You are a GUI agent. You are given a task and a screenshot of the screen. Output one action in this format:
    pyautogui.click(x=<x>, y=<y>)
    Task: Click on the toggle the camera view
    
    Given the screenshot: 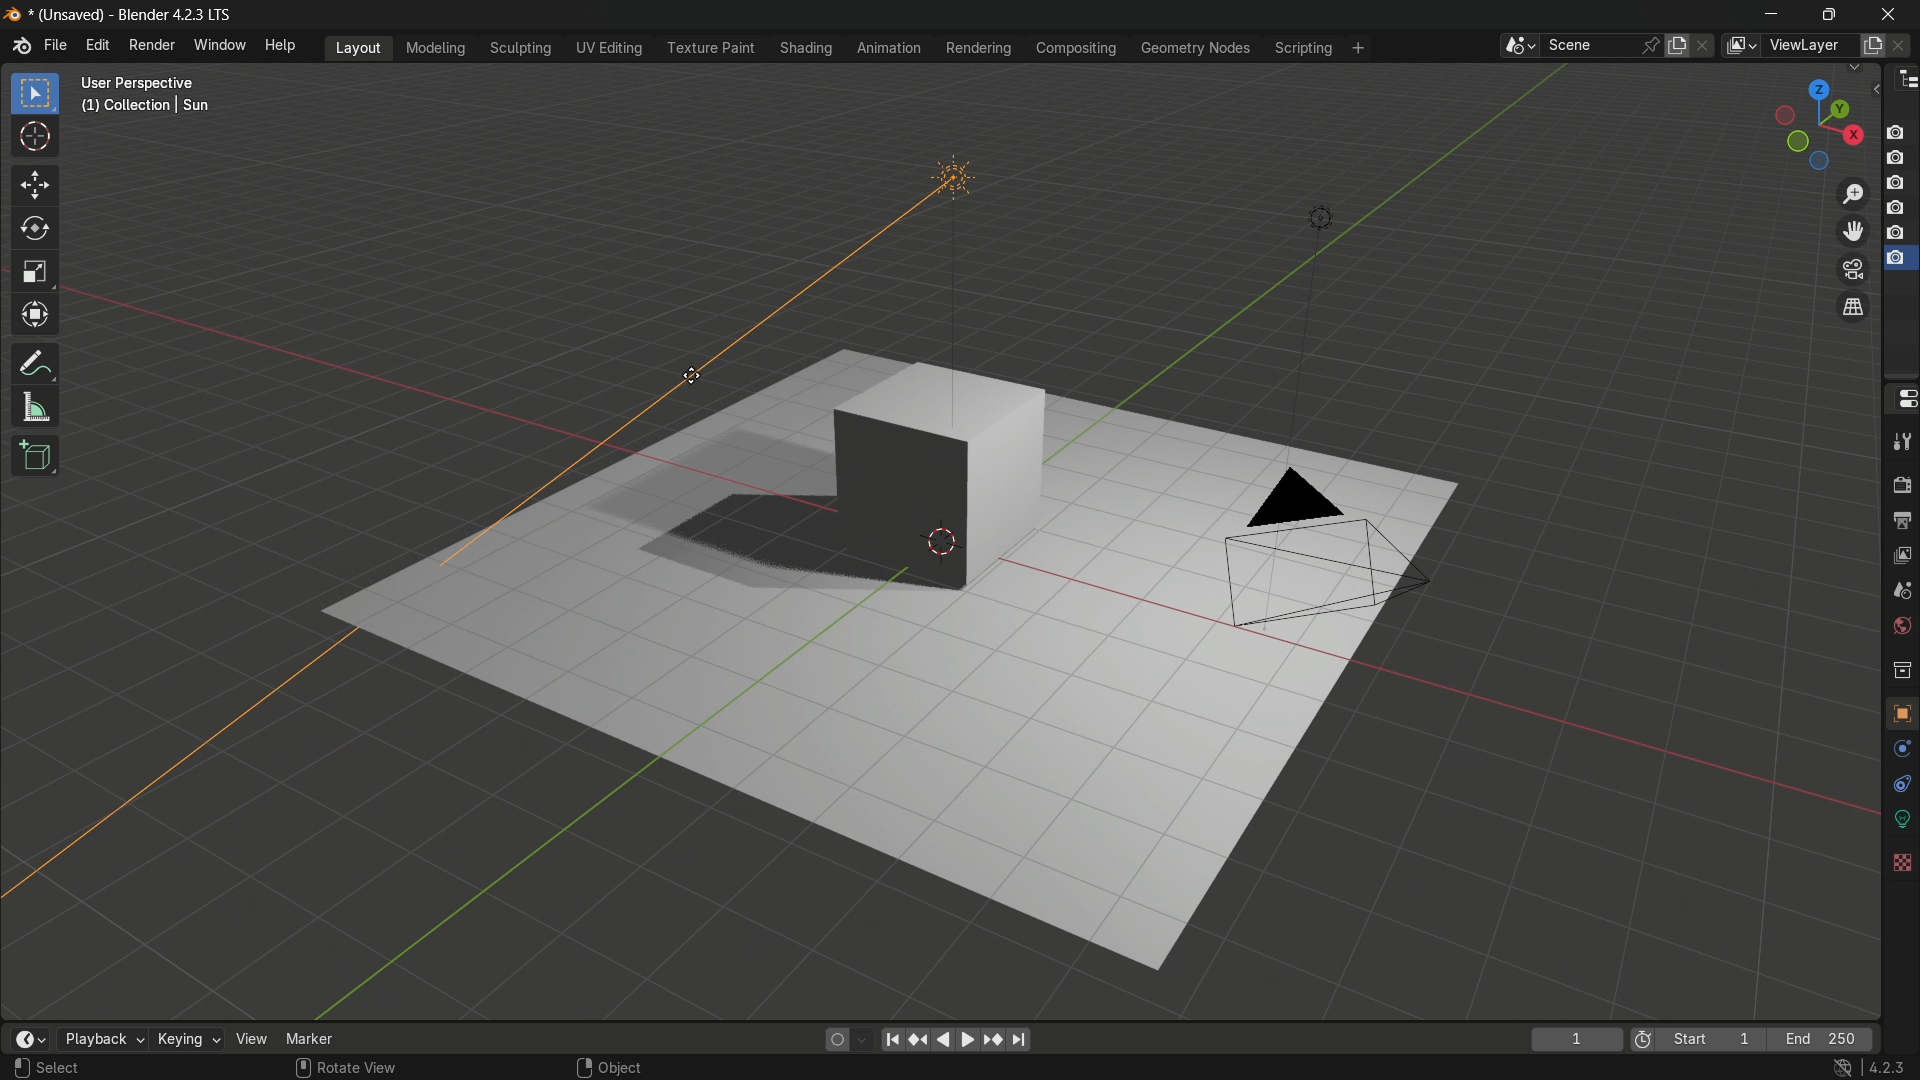 What is the action you would take?
    pyautogui.click(x=1854, y=270)
    